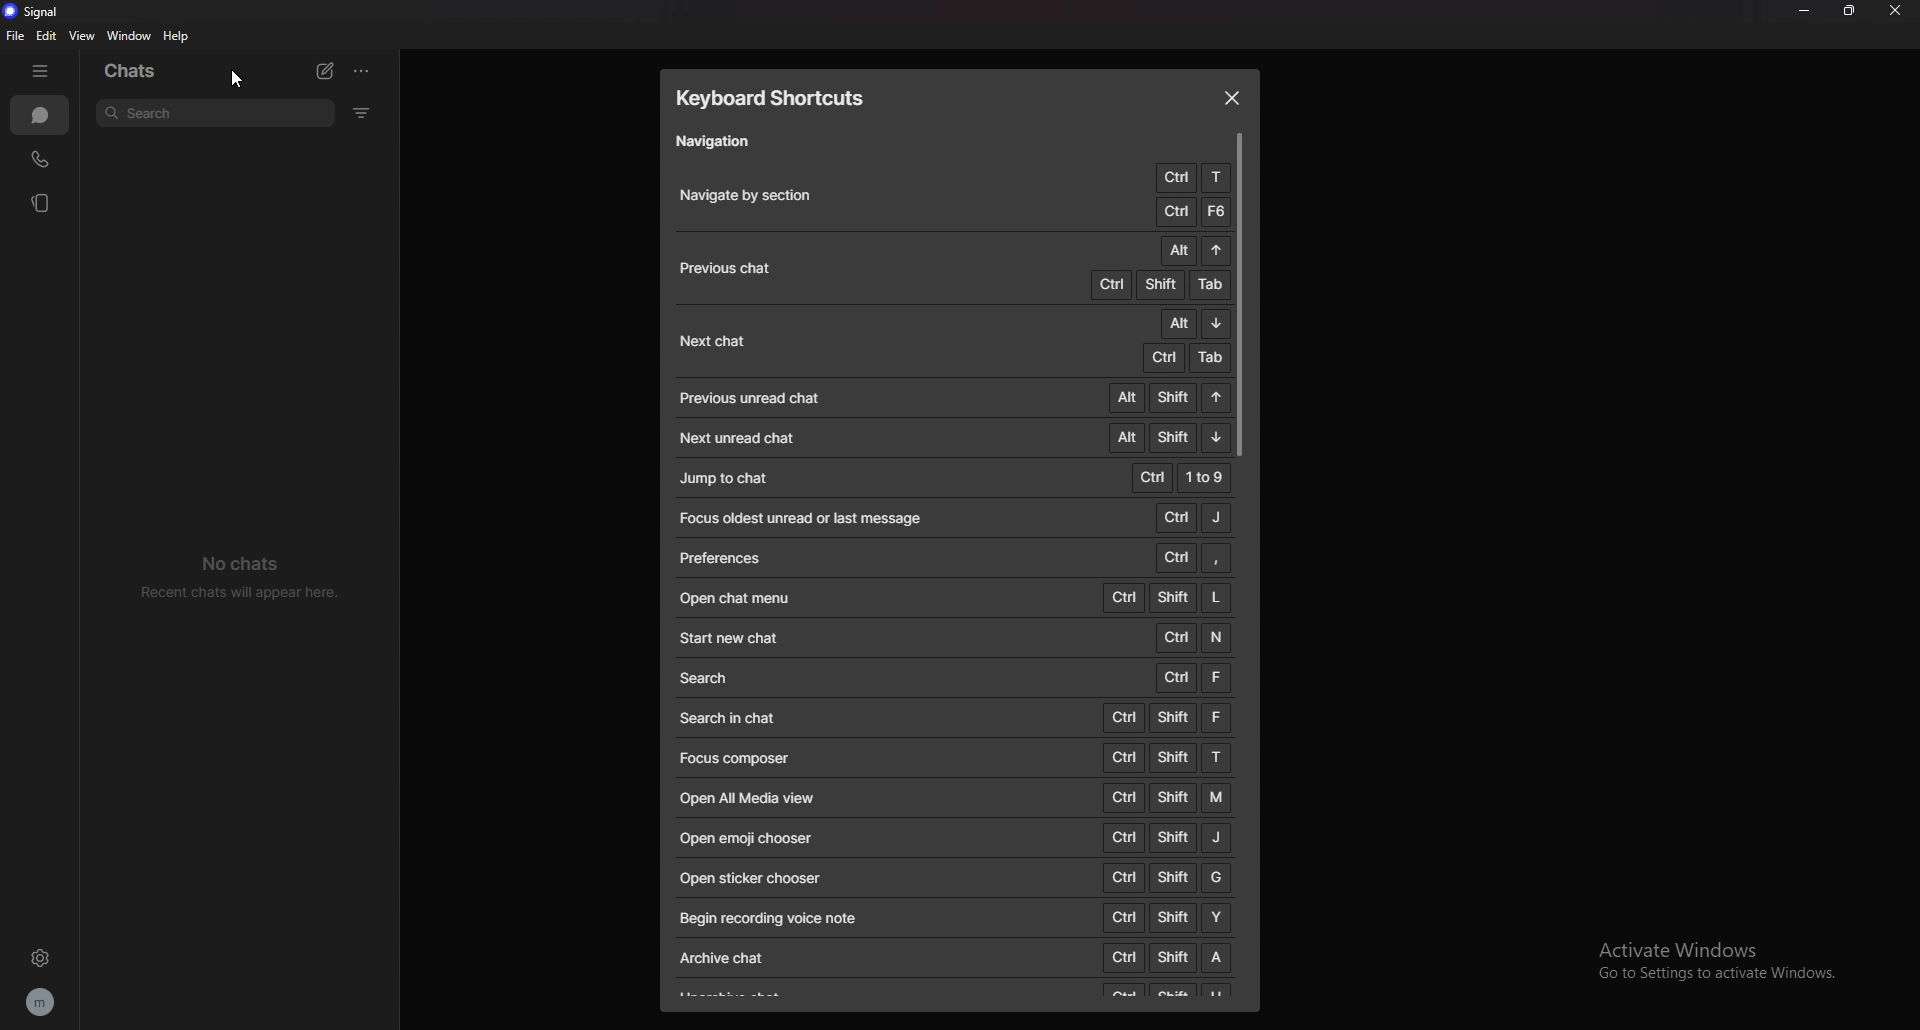  What do you see at coordinates (242, 559) in the screenshot?
I see `No chats` at bounding box center [242, 559].